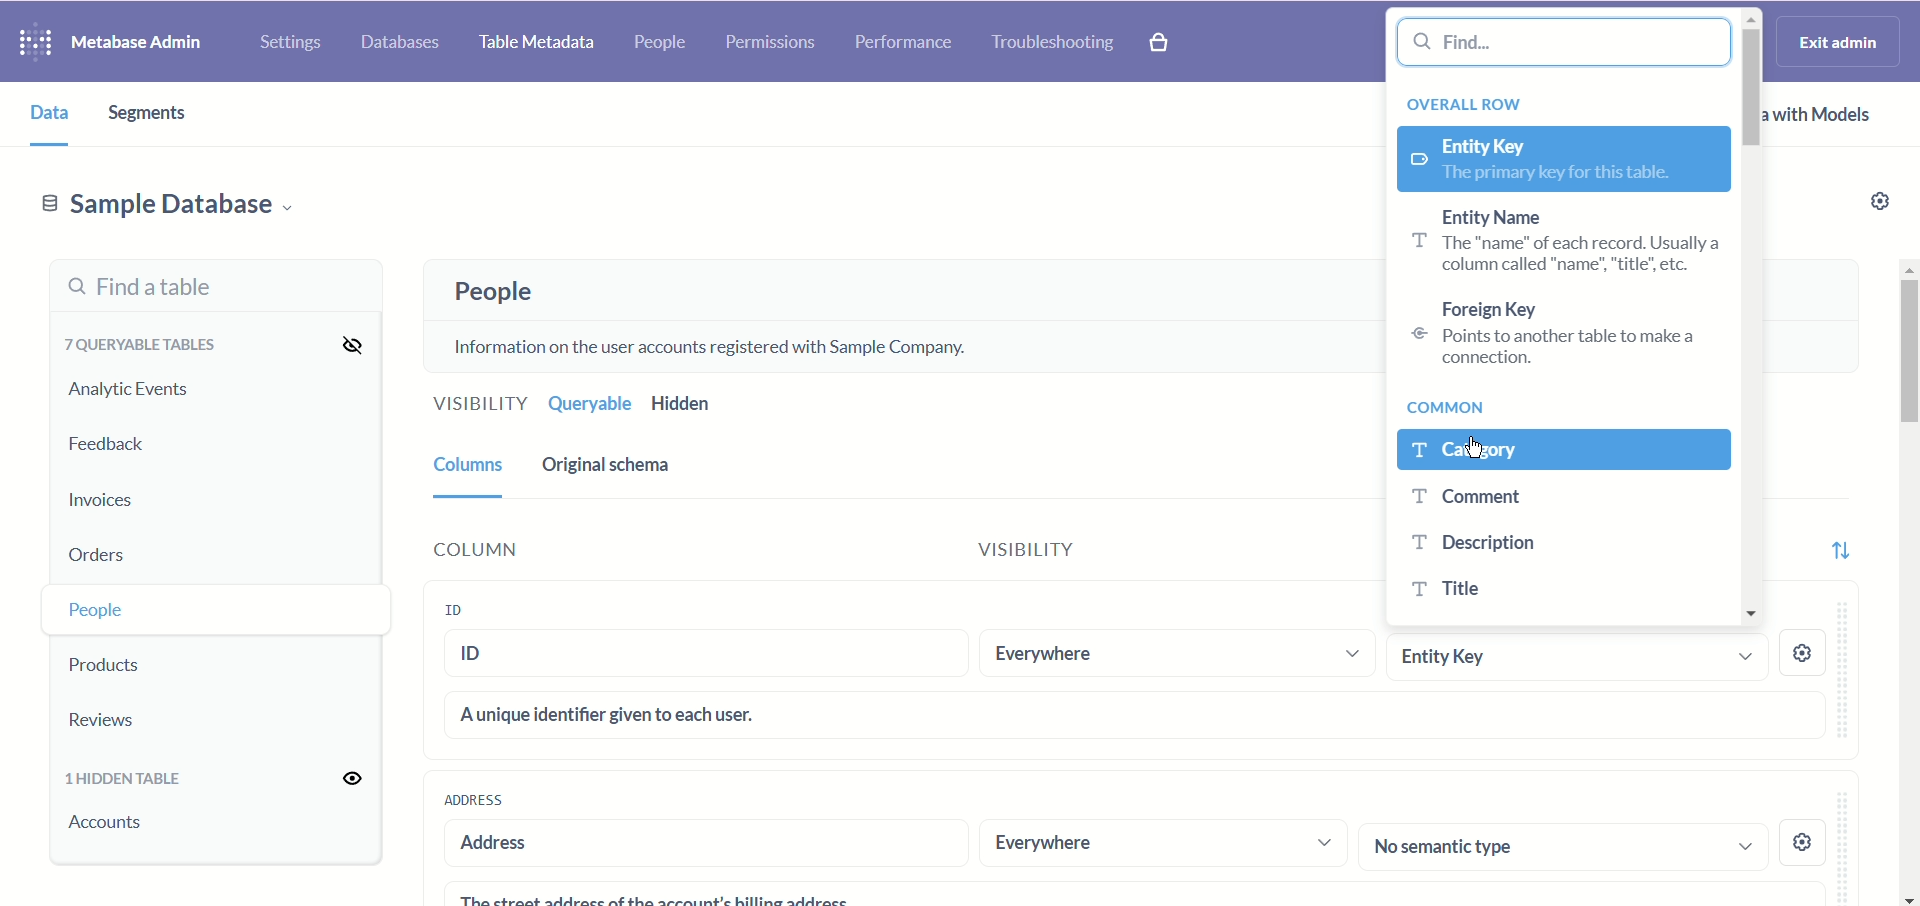  Describe the element at coordinates (1564, 845) in the screenshot. I see `No semantic type` at that location.